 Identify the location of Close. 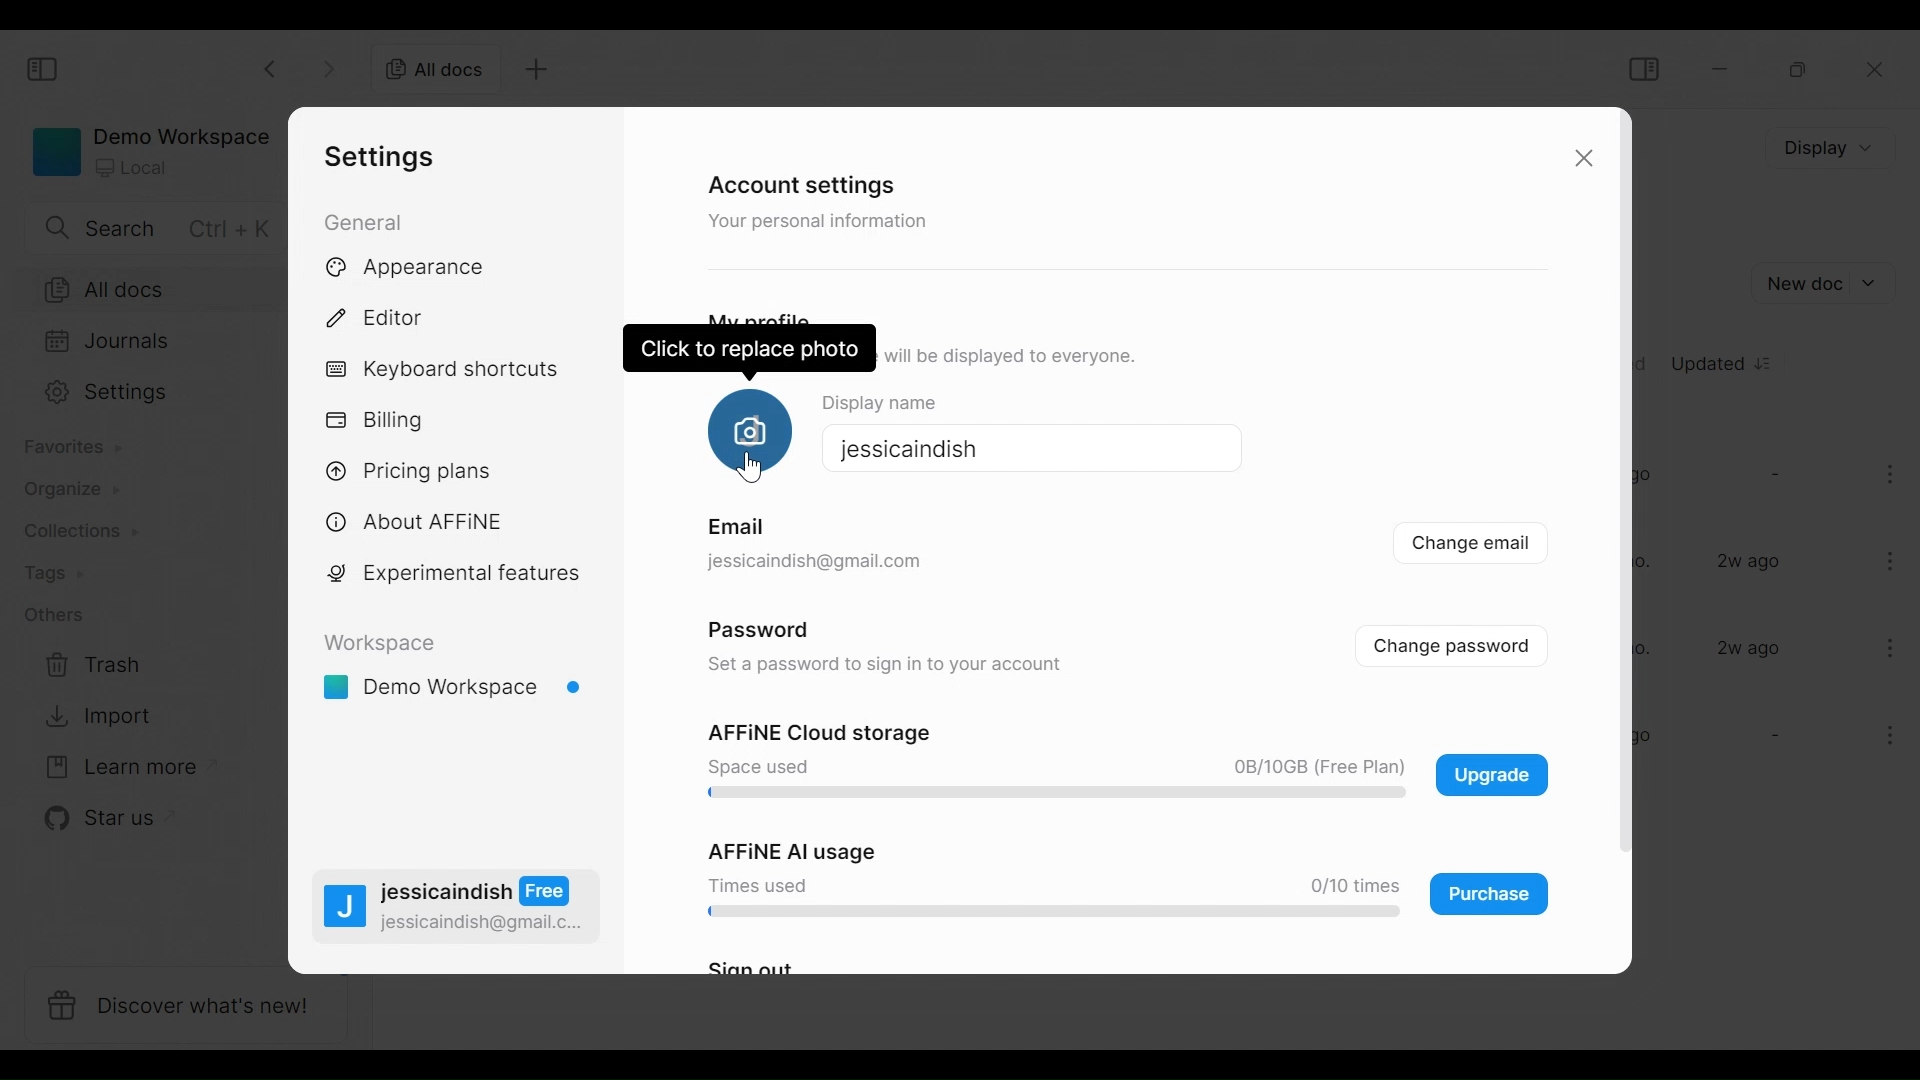
(1587, 160).